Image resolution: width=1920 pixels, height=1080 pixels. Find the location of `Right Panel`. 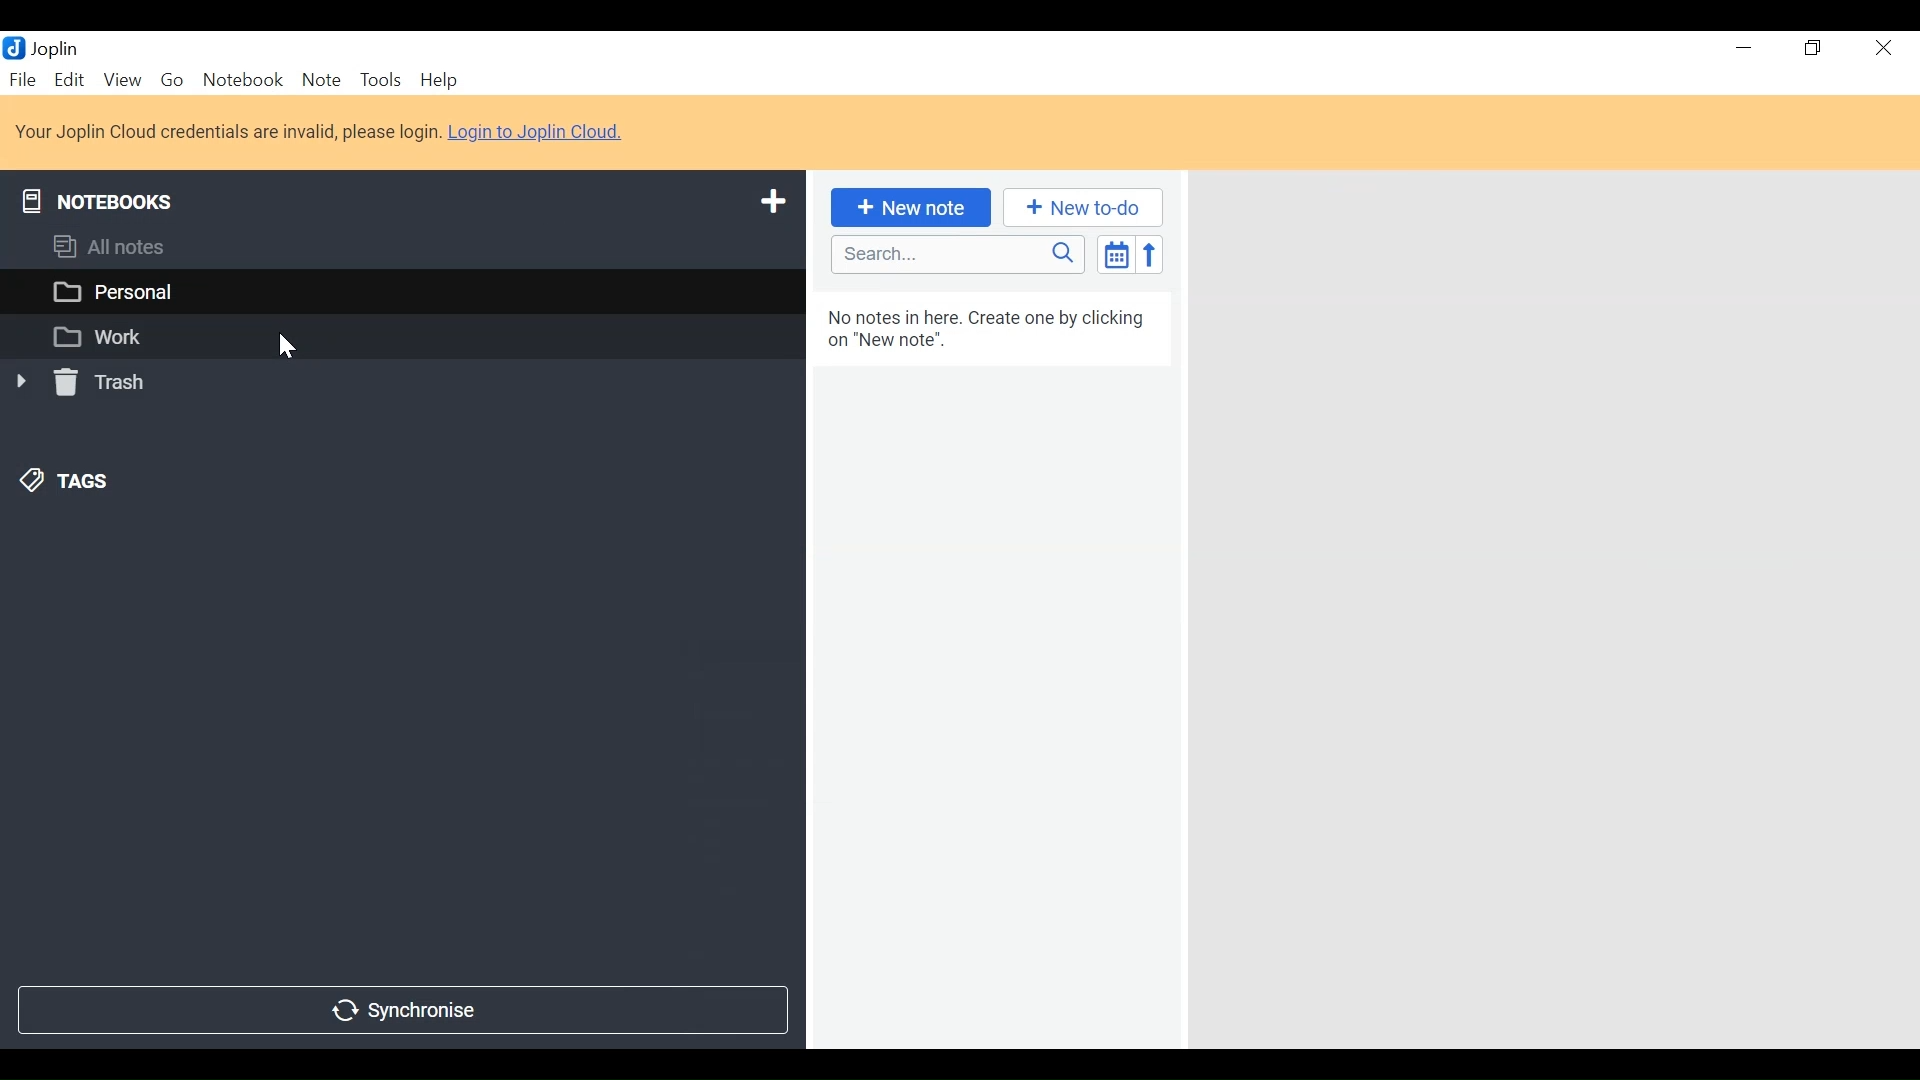

Right Panel is located at coordinates (1559, 616).